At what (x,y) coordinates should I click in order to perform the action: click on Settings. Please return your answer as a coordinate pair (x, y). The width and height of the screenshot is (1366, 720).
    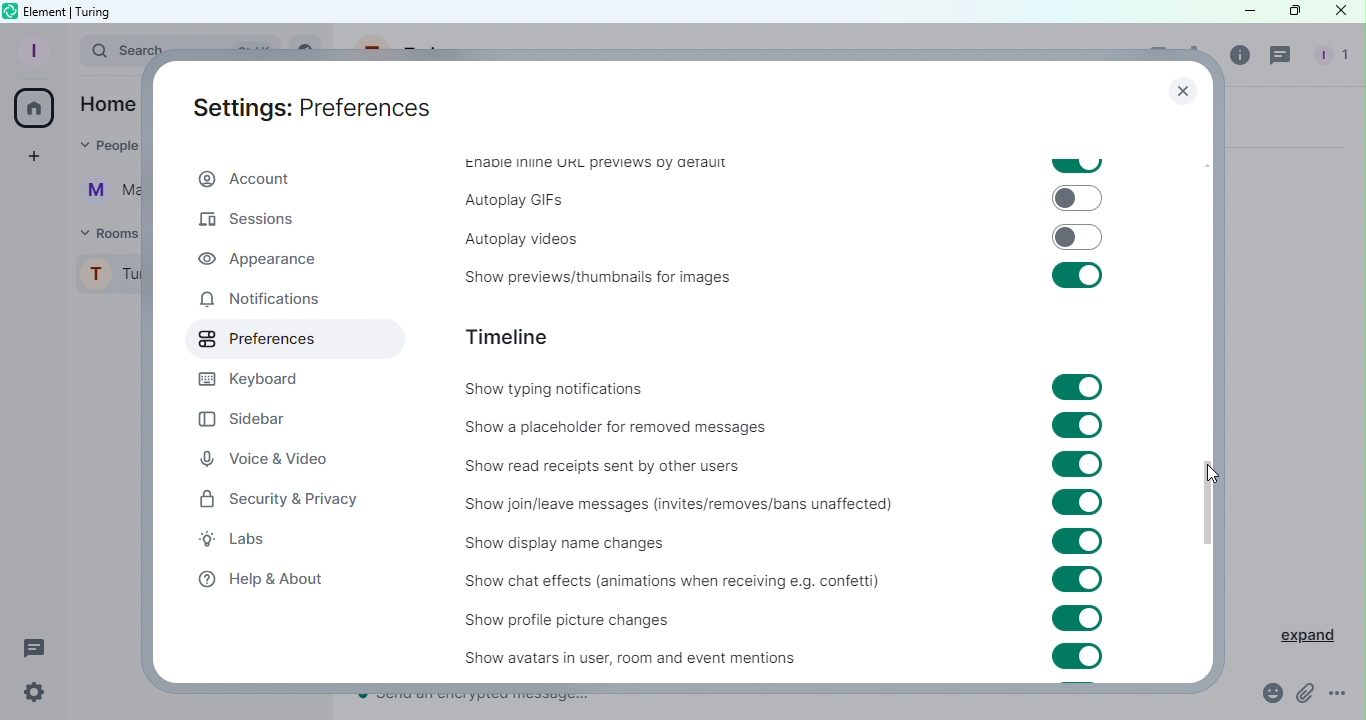
    Looking at the image, I should click on (39, 693).